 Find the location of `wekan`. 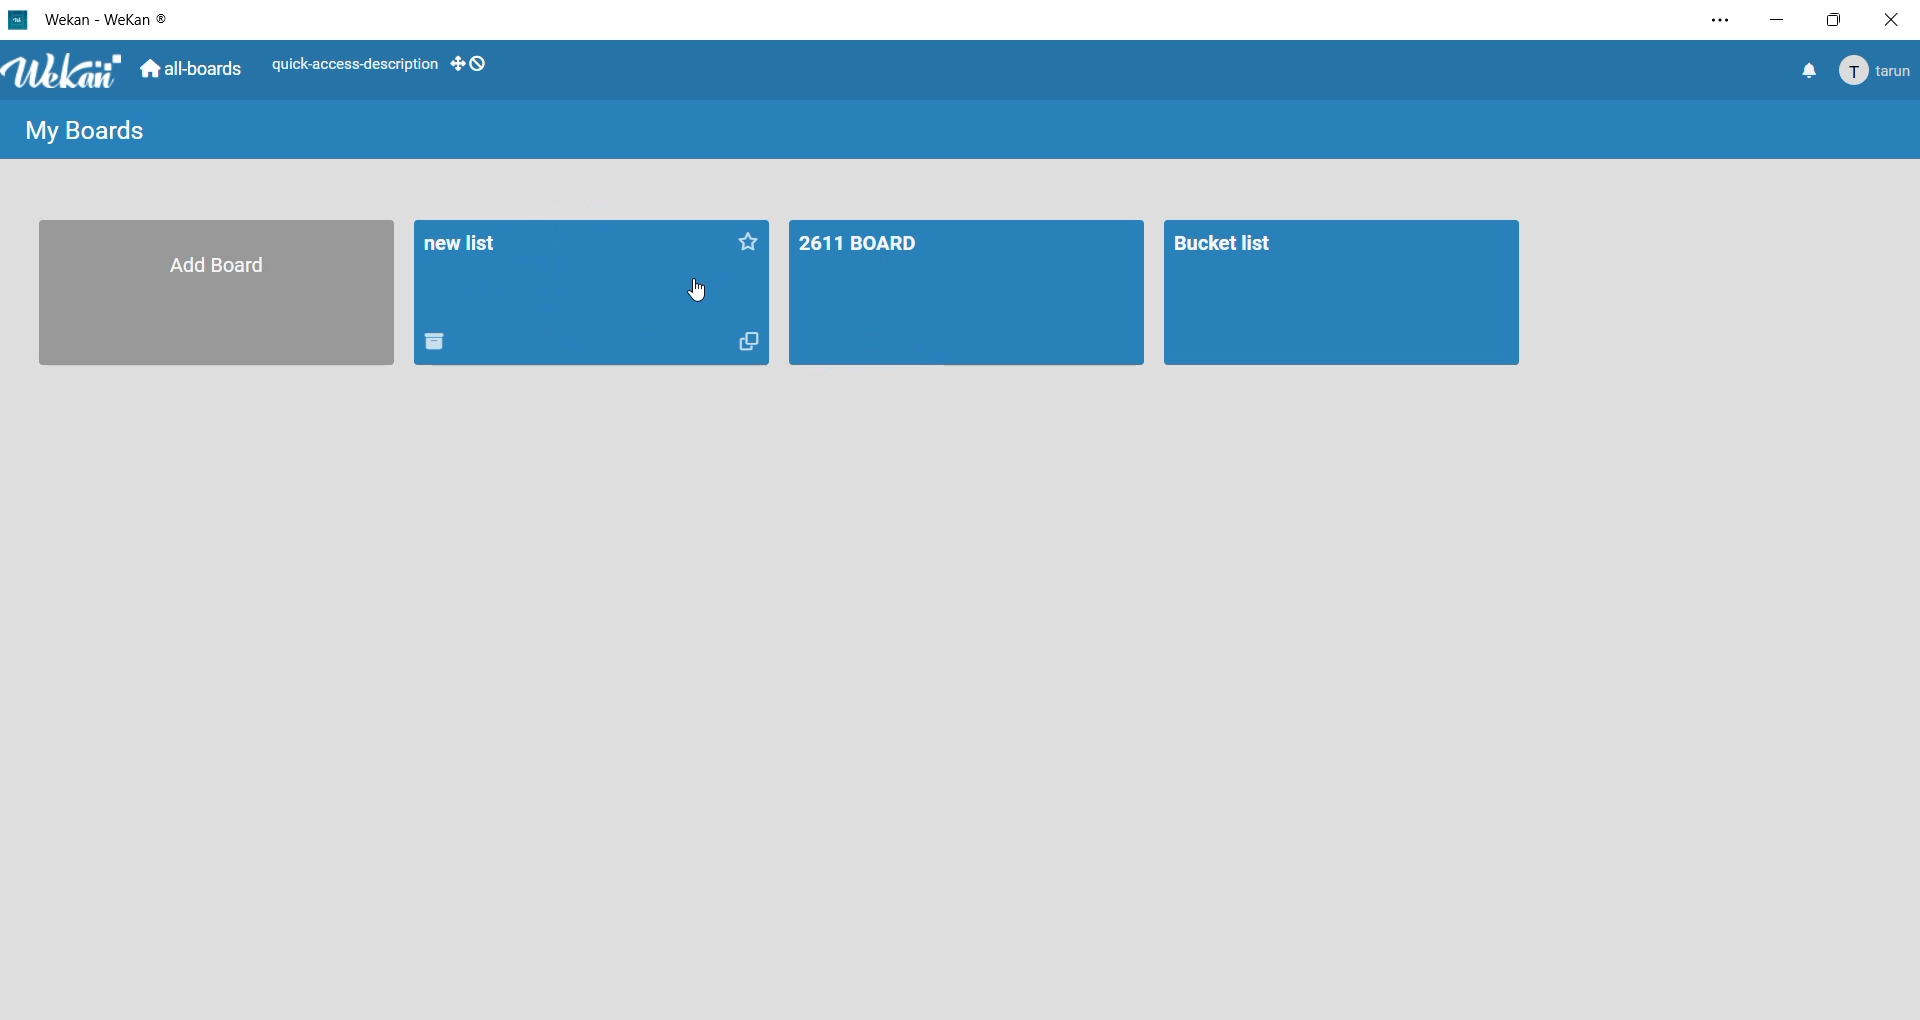

wekan is located at coordinates (68, 73).